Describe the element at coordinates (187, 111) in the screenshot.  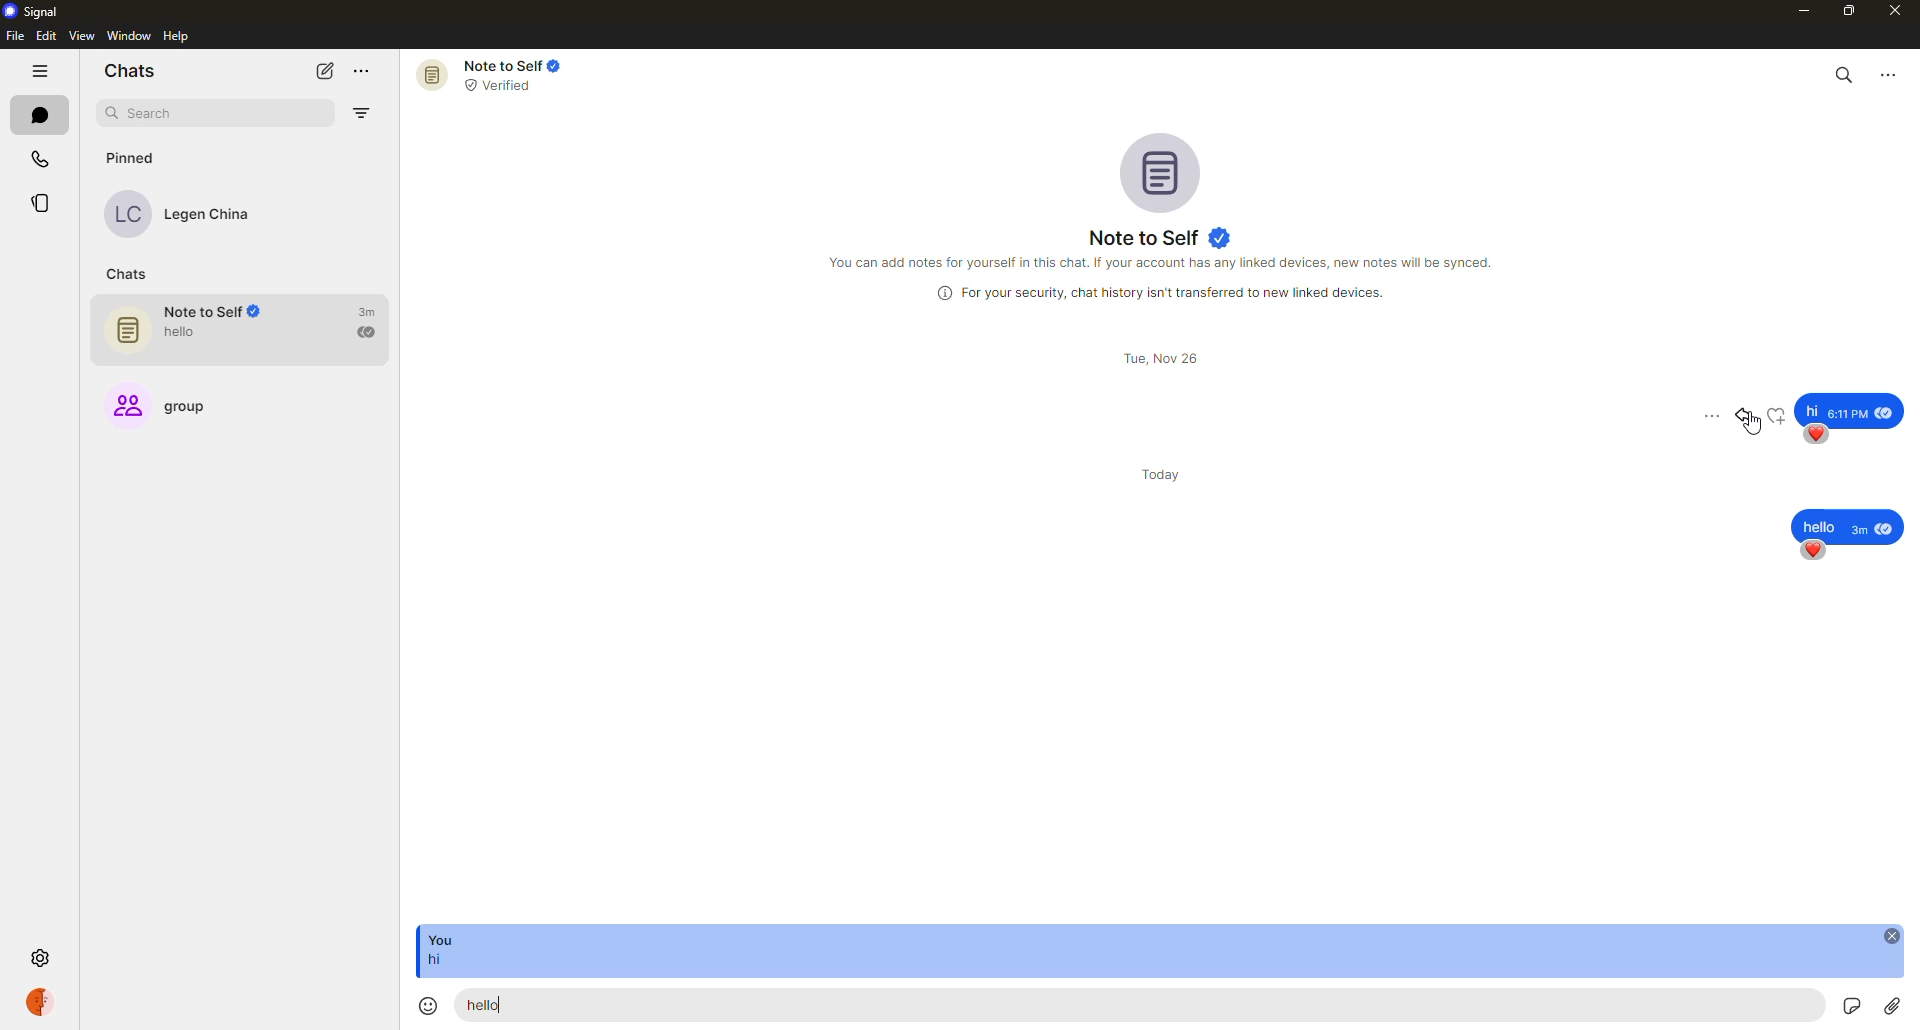
I see `search` at that location.